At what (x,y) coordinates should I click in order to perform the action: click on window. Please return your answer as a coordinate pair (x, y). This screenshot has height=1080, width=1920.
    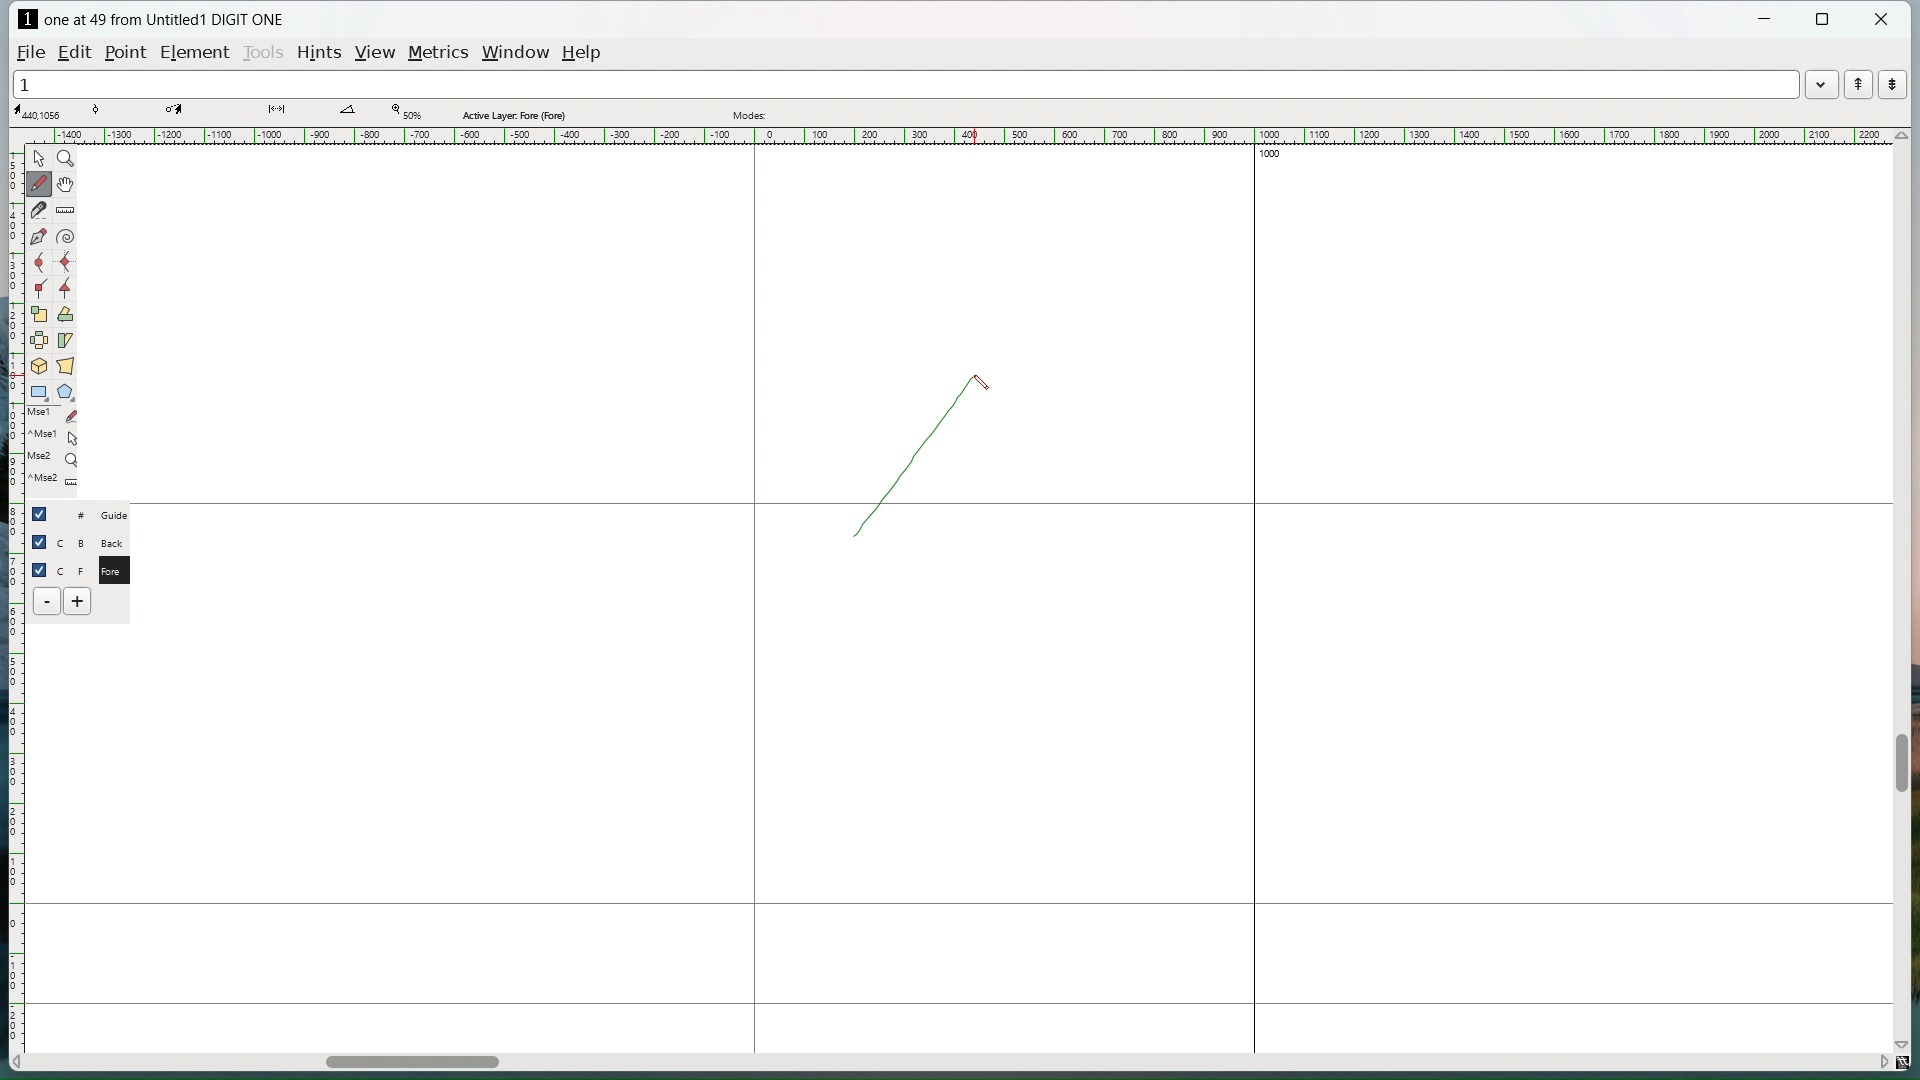
    Looking at the image, I should click on (518, 52).